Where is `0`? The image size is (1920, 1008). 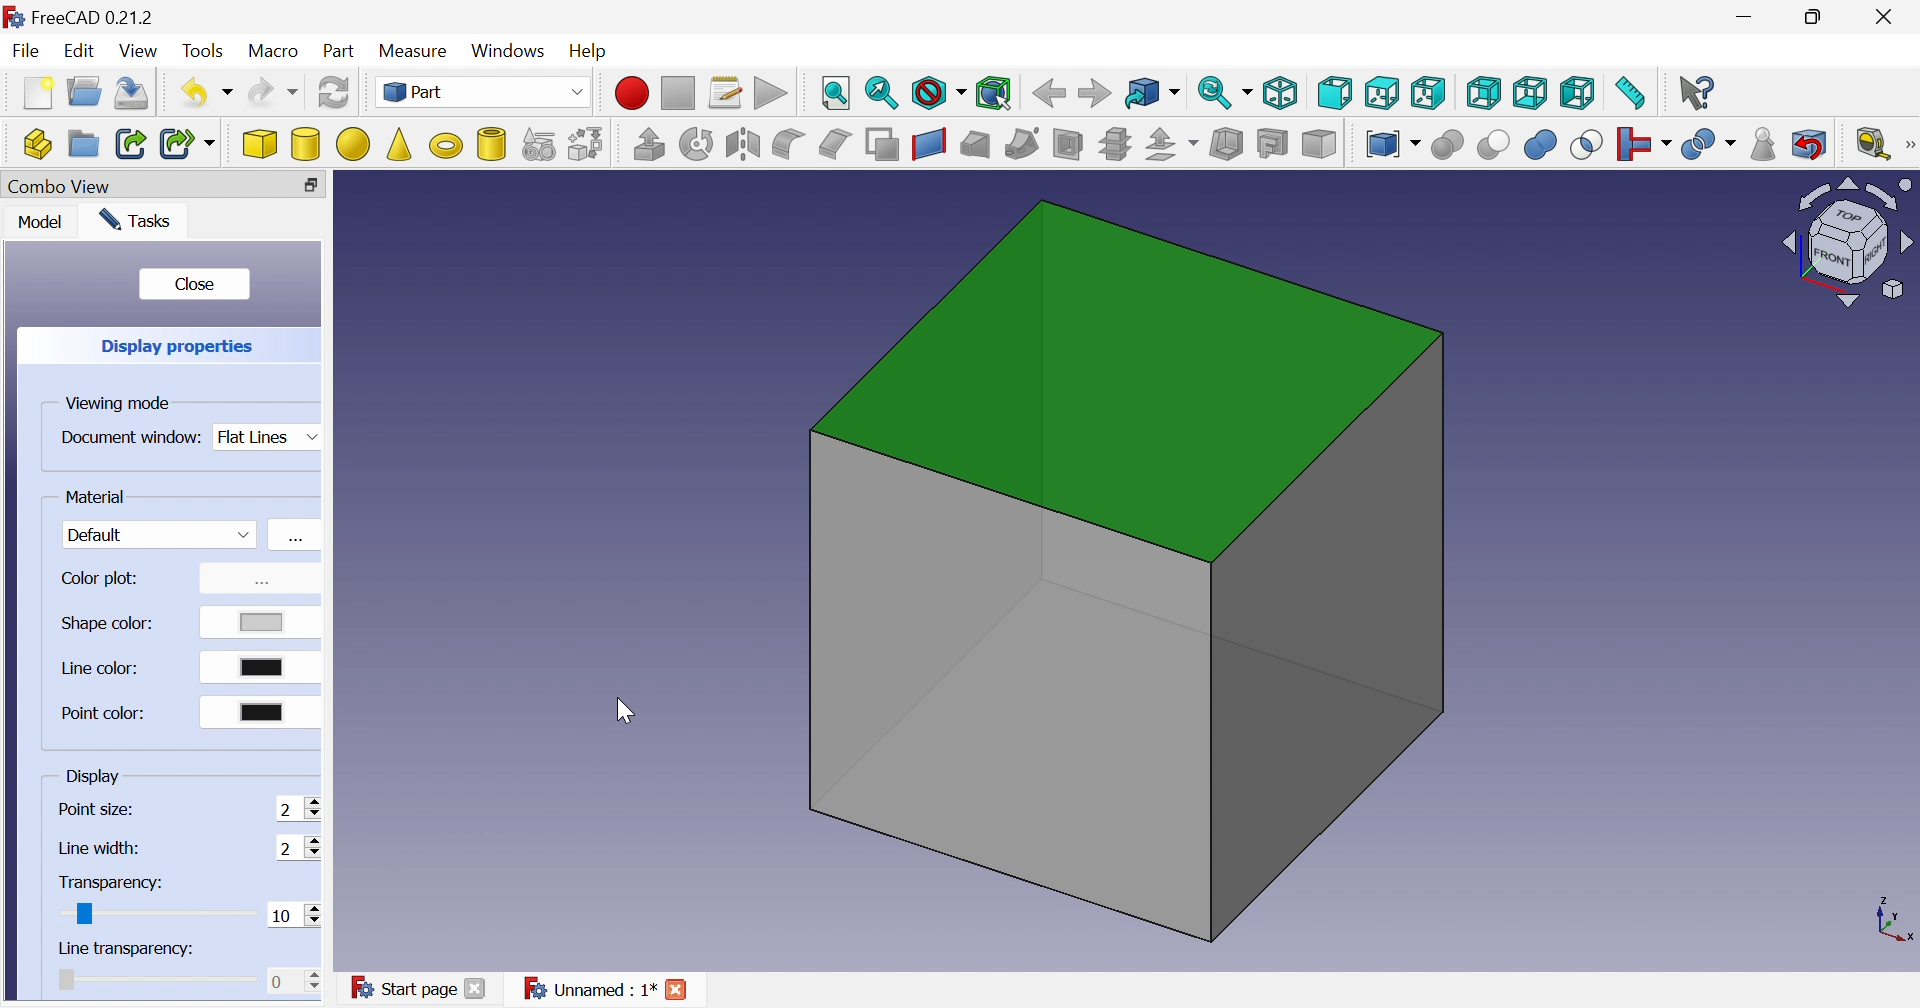
0 is located at coordinates (293, 980).